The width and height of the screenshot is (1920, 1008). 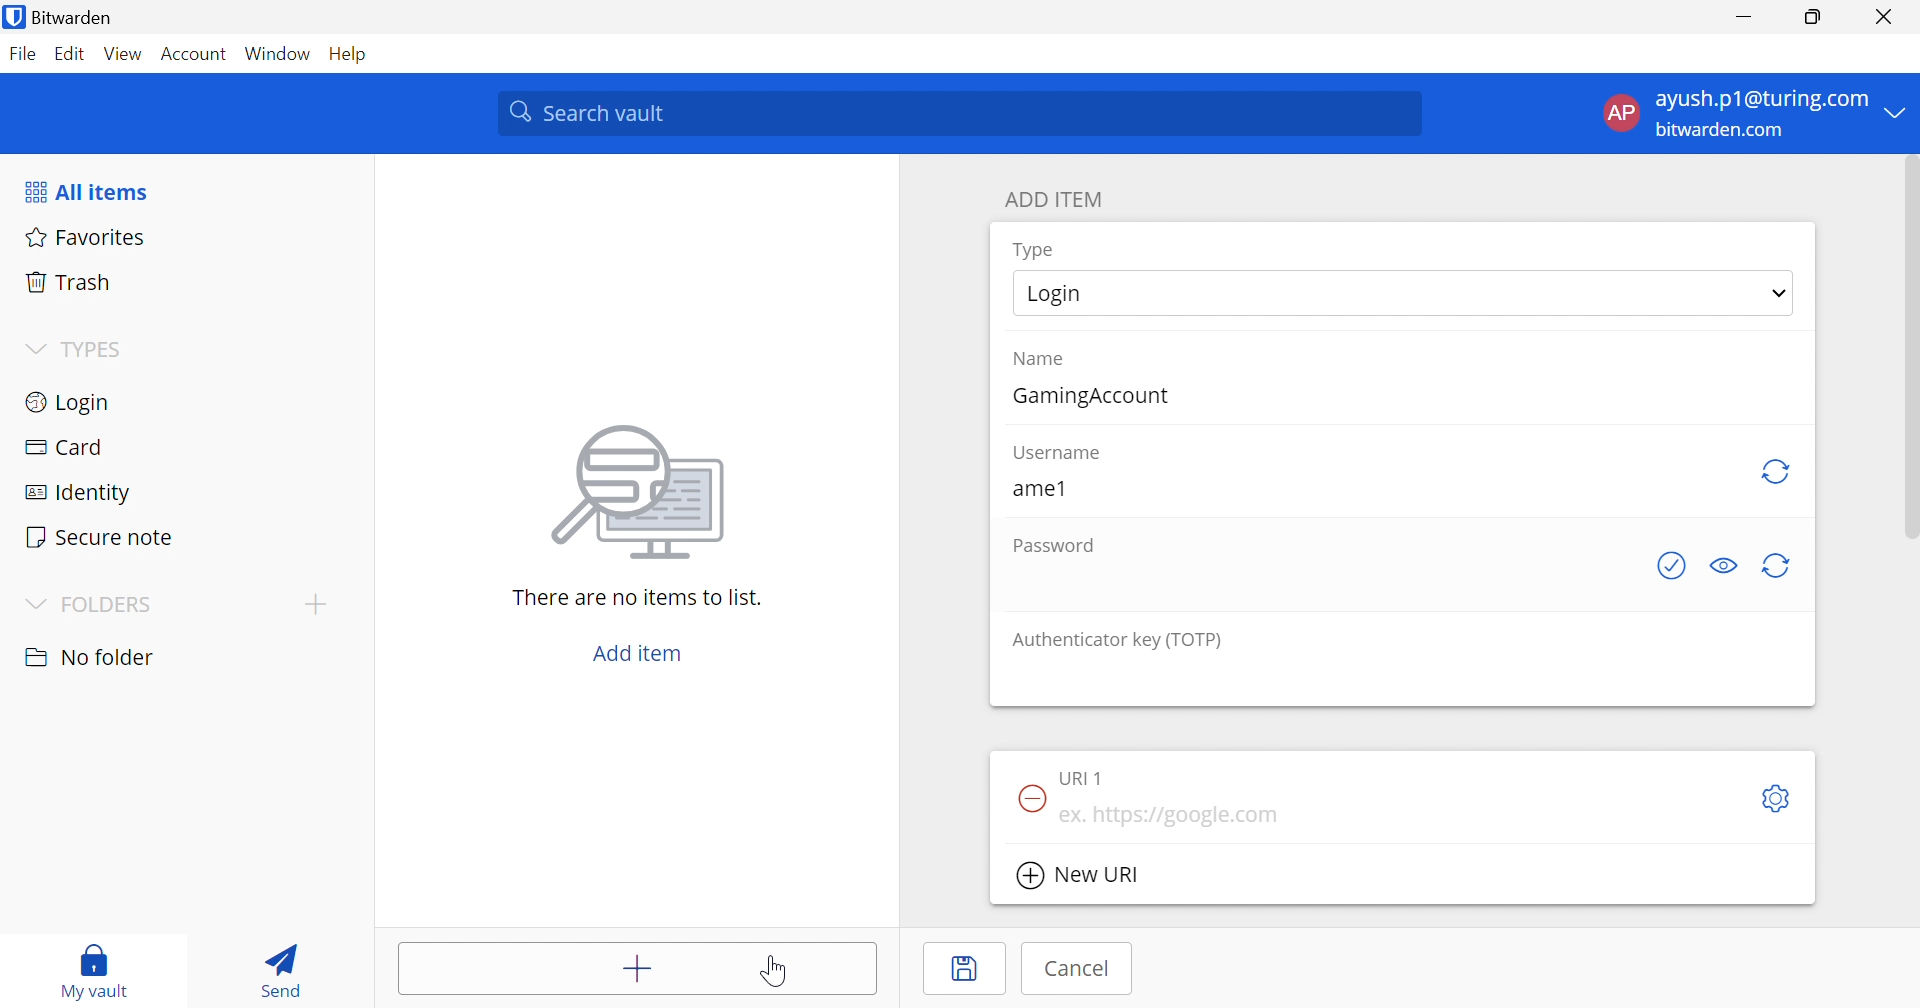 What do you see at coordinates (1042, 361) in the screenshot?
I see `Name` at bounding box center [1042, 361].